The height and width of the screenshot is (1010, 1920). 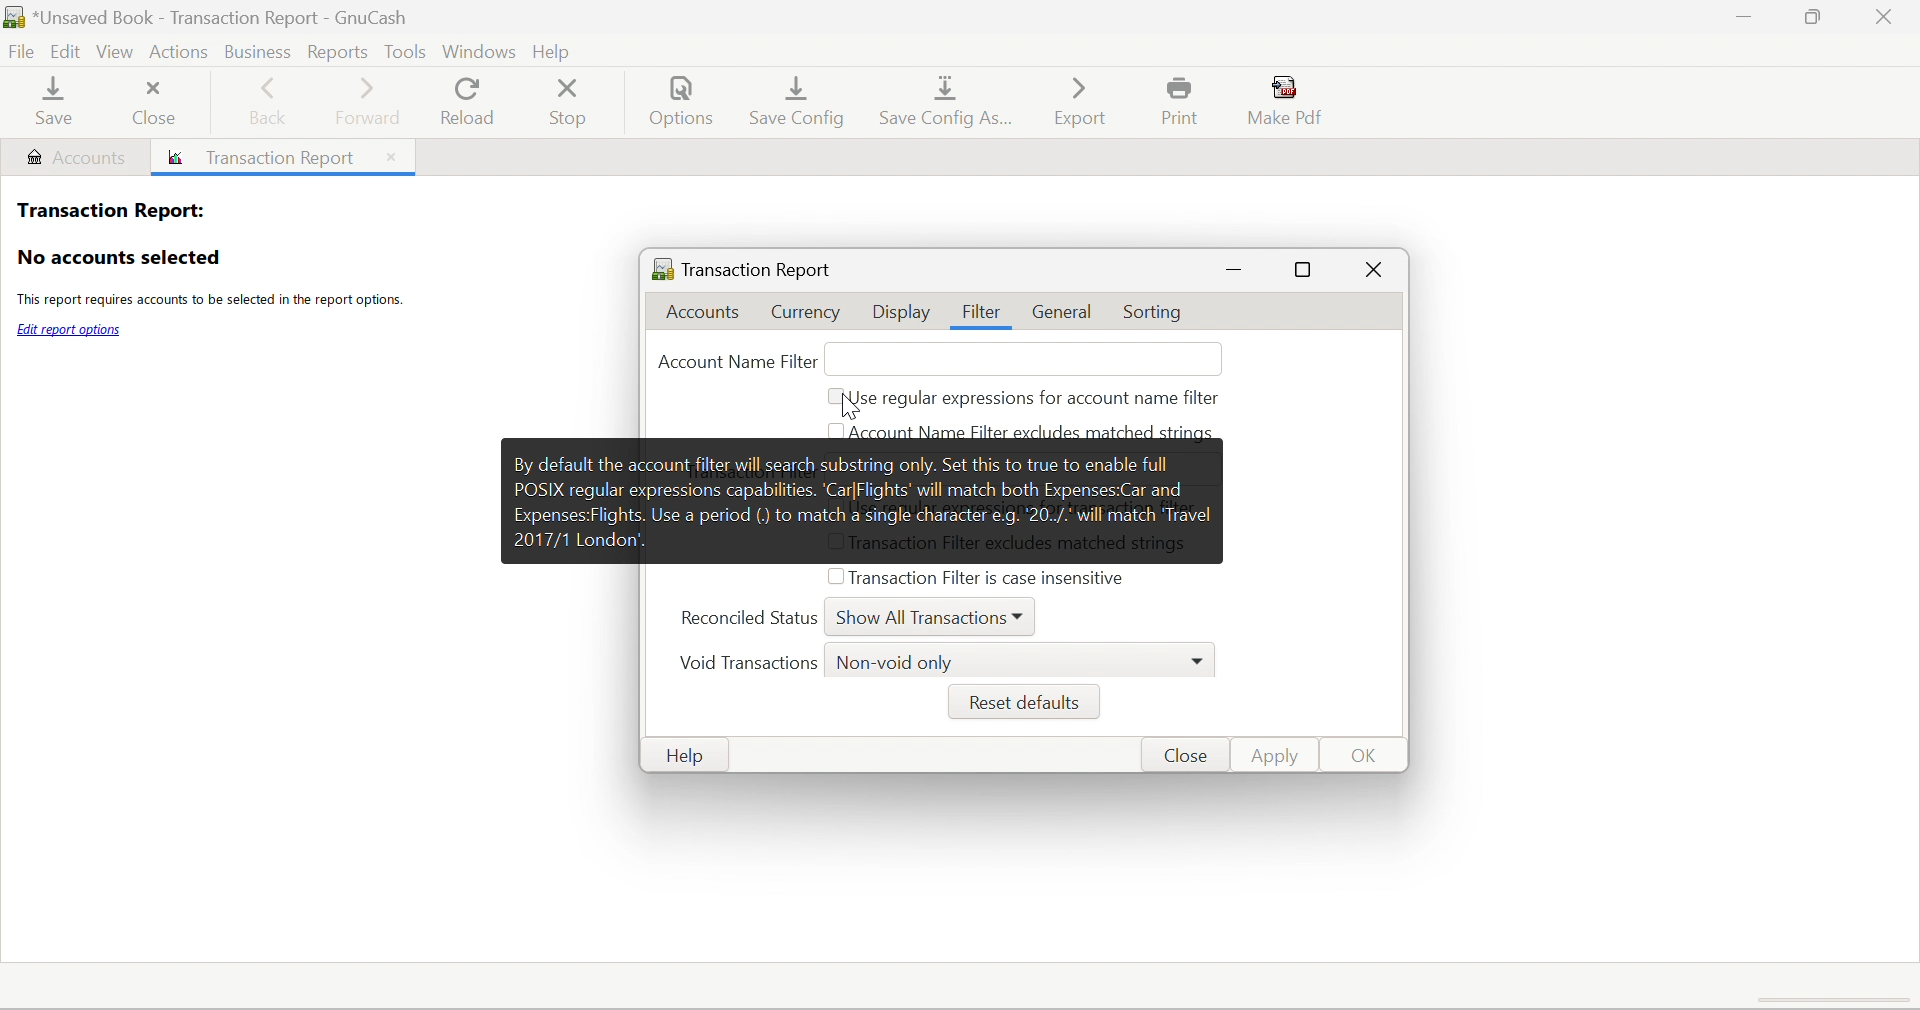 What do you see at coordinates (800, 100) in the screenshot?
I see `Save Config` at bounding box center [800, 100].